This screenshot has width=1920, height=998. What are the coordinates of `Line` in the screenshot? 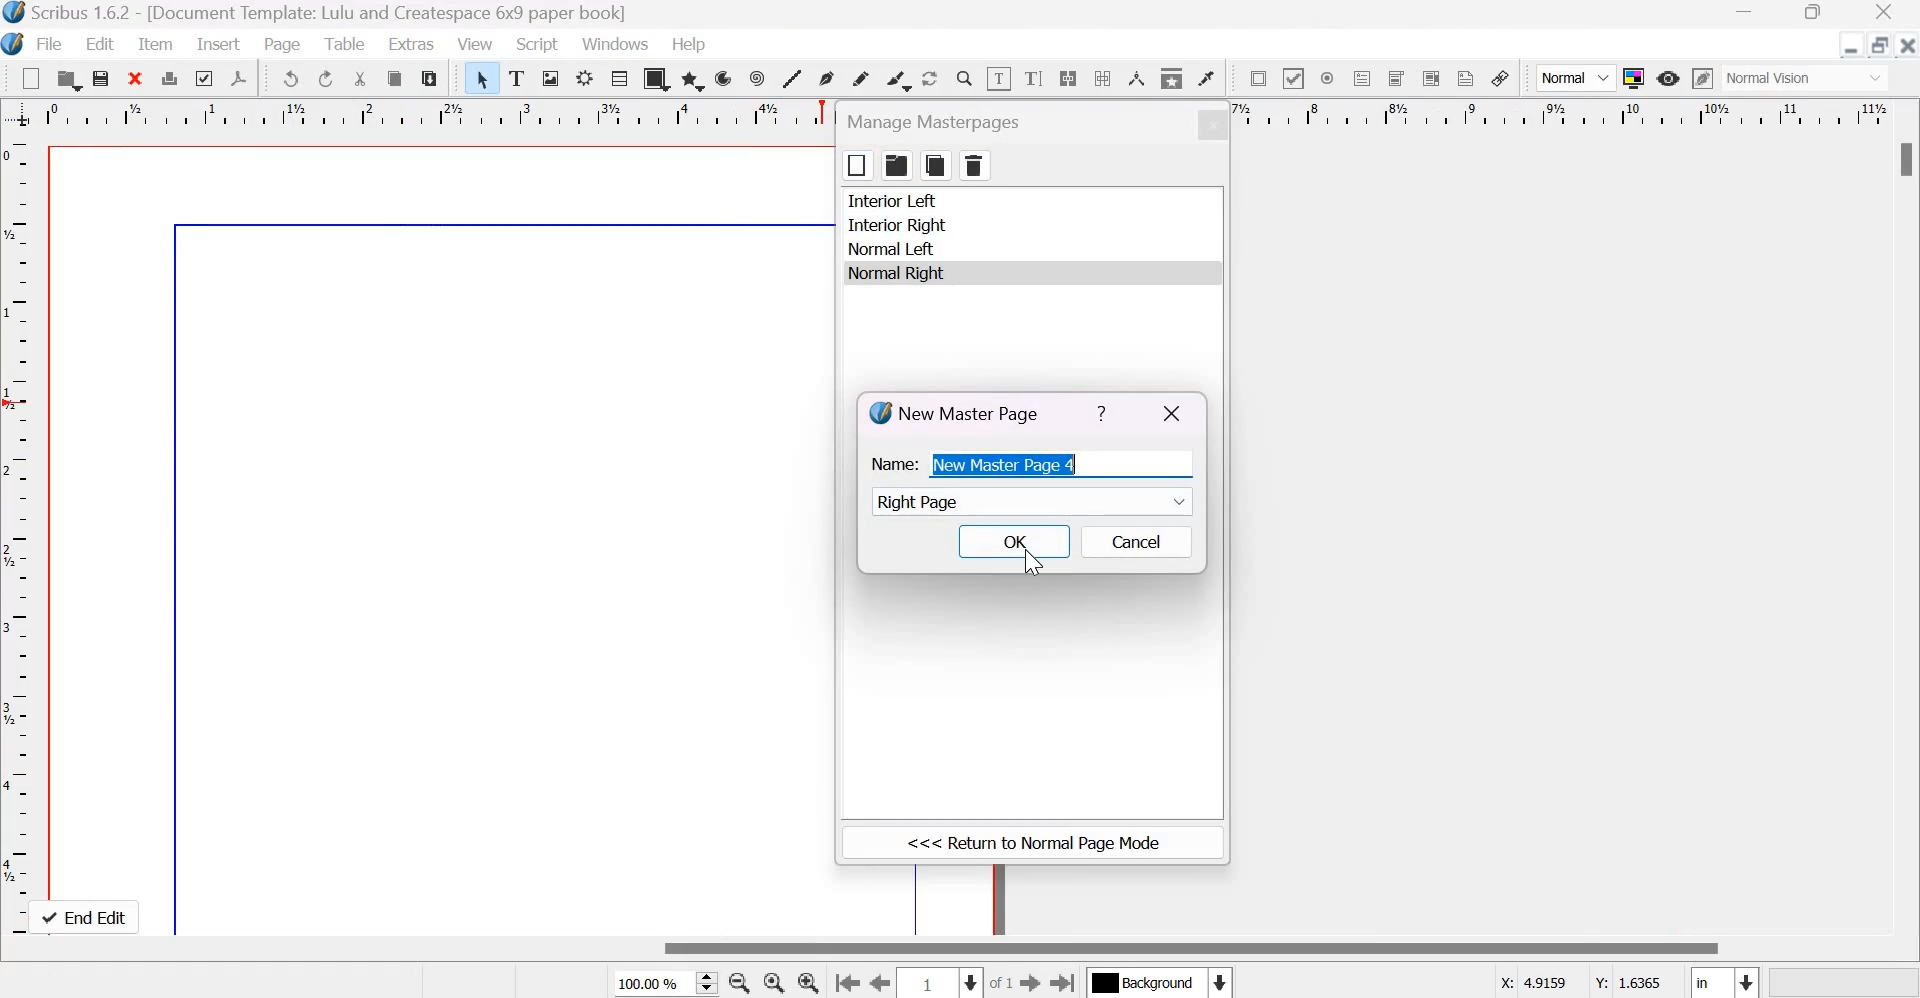 It's located at (793, 80).